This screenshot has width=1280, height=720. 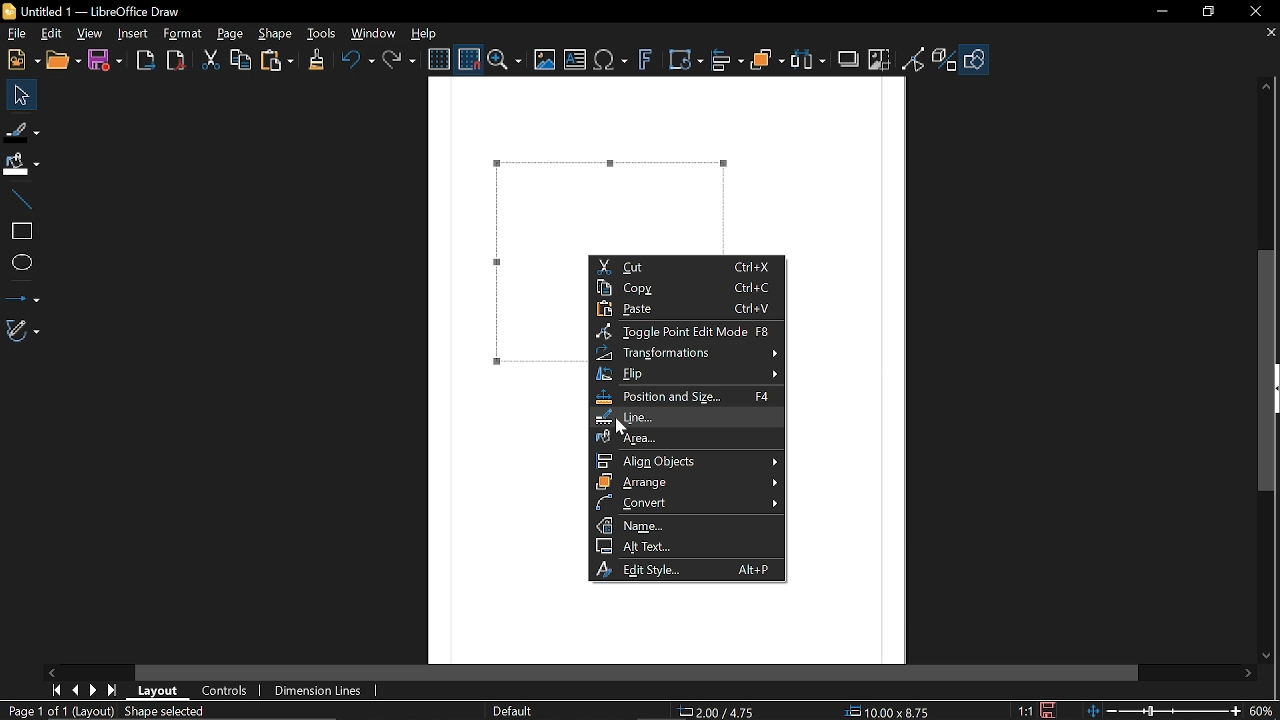 What do you see at coordinates (879, 59) in the screenshot?
I see `Crop` at bounding box center [879, 59].